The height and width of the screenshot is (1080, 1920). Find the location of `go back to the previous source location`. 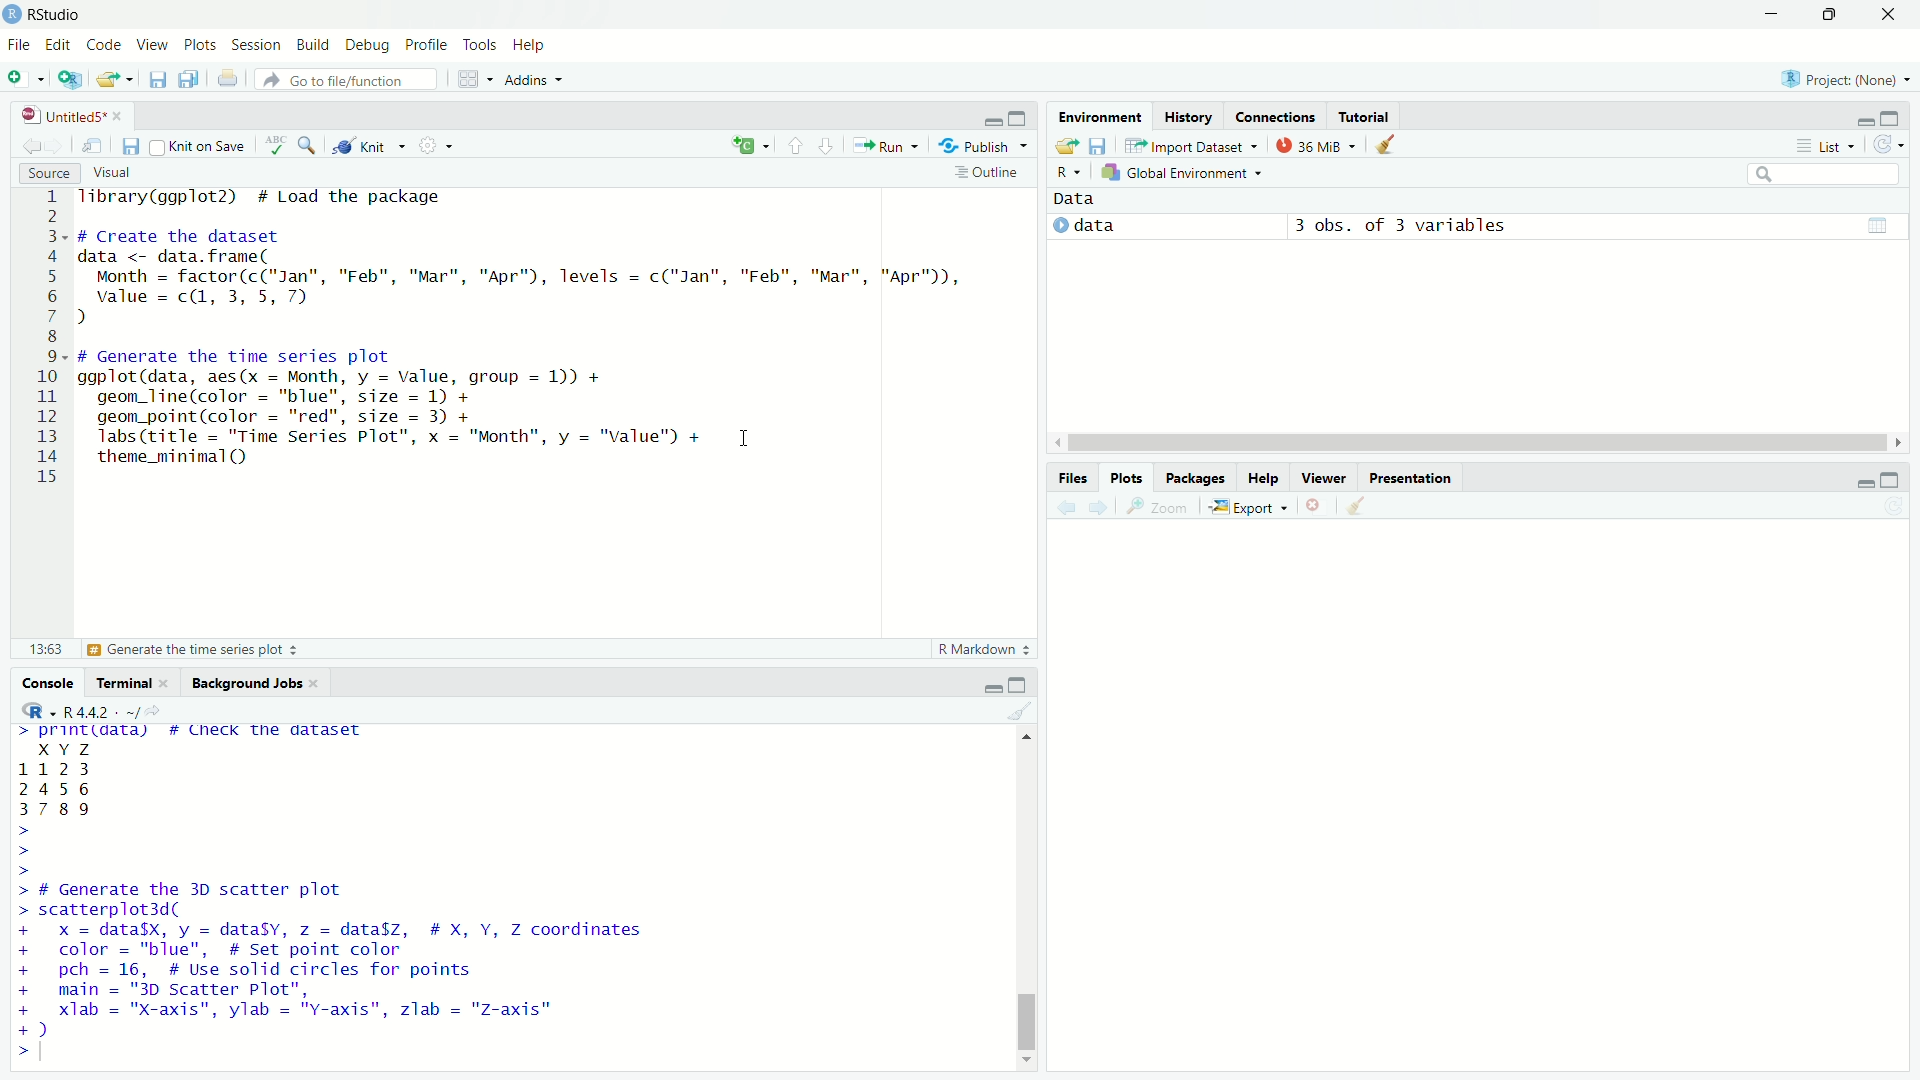

go back to the previous source location is located at coordinates (29, 147).